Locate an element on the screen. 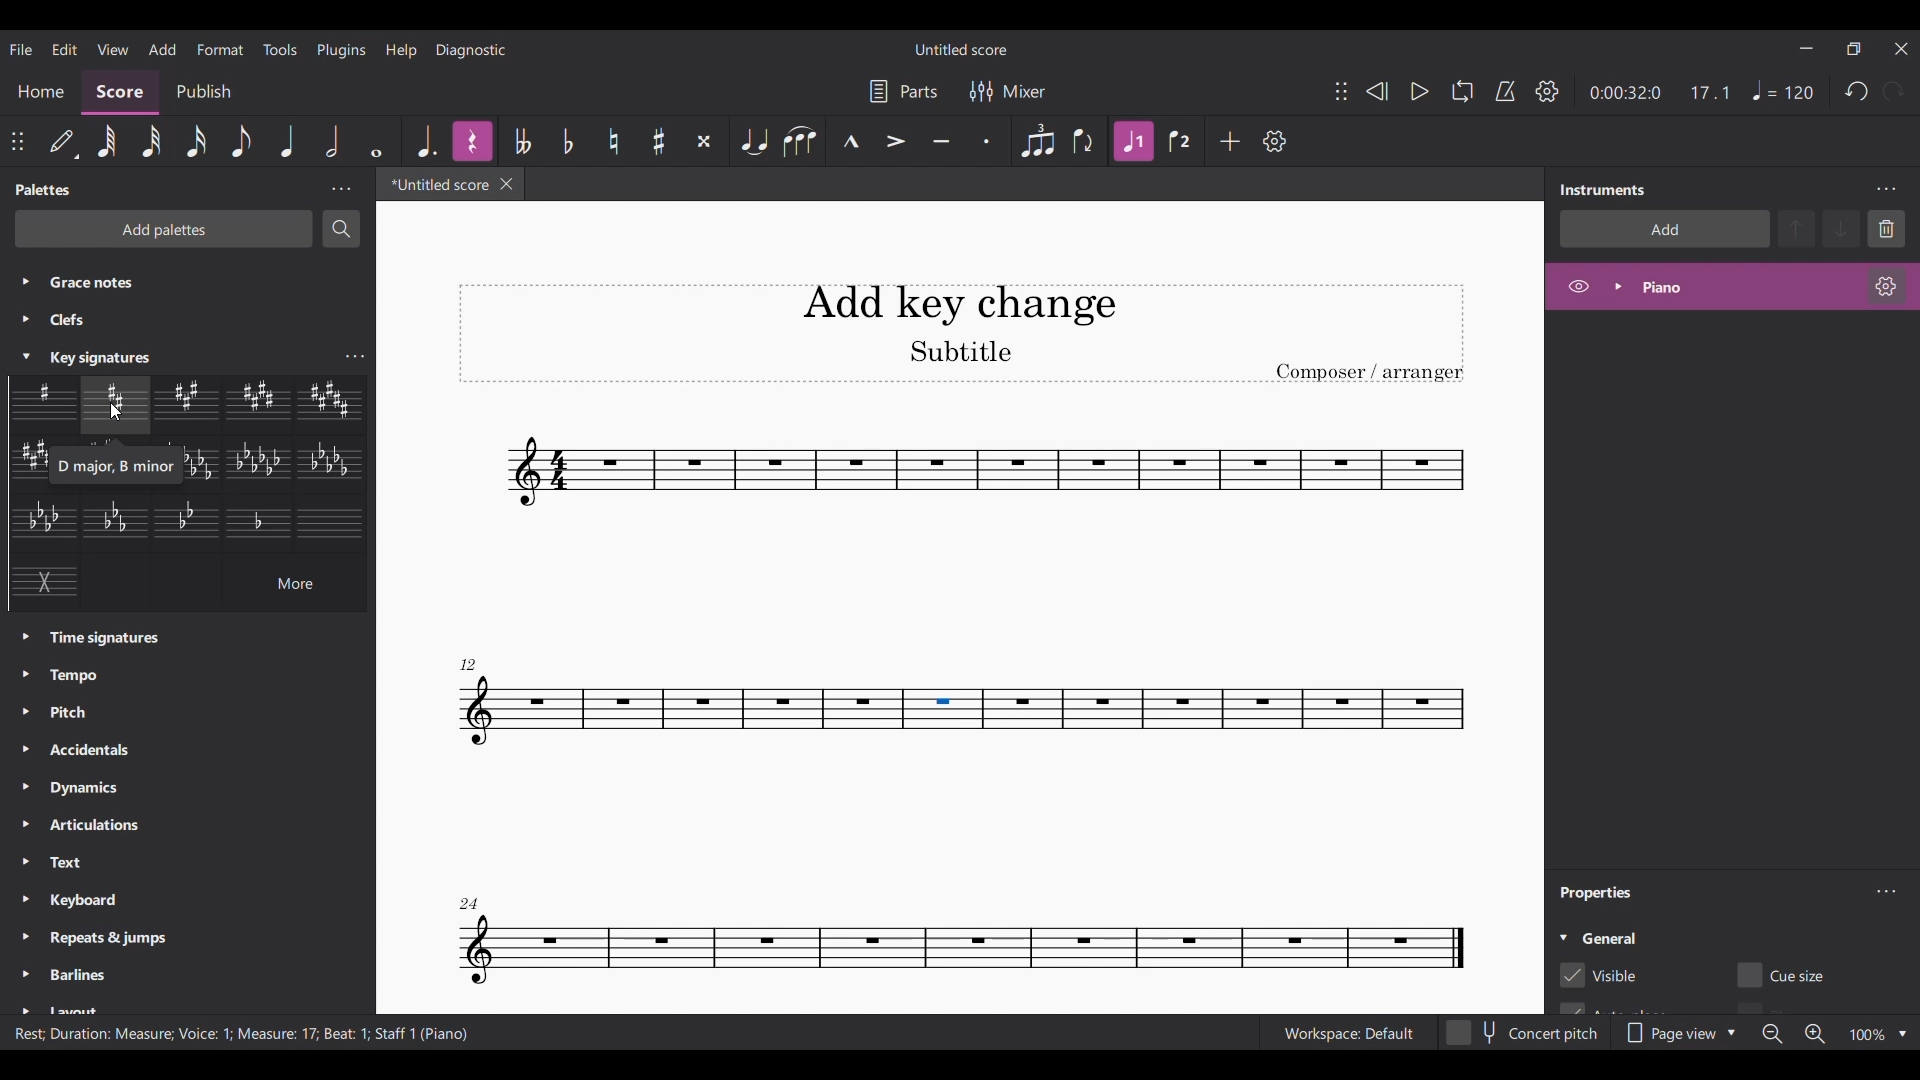 The image size is (1920, 1080). Add instrument is located at coordinates (1665, 229).